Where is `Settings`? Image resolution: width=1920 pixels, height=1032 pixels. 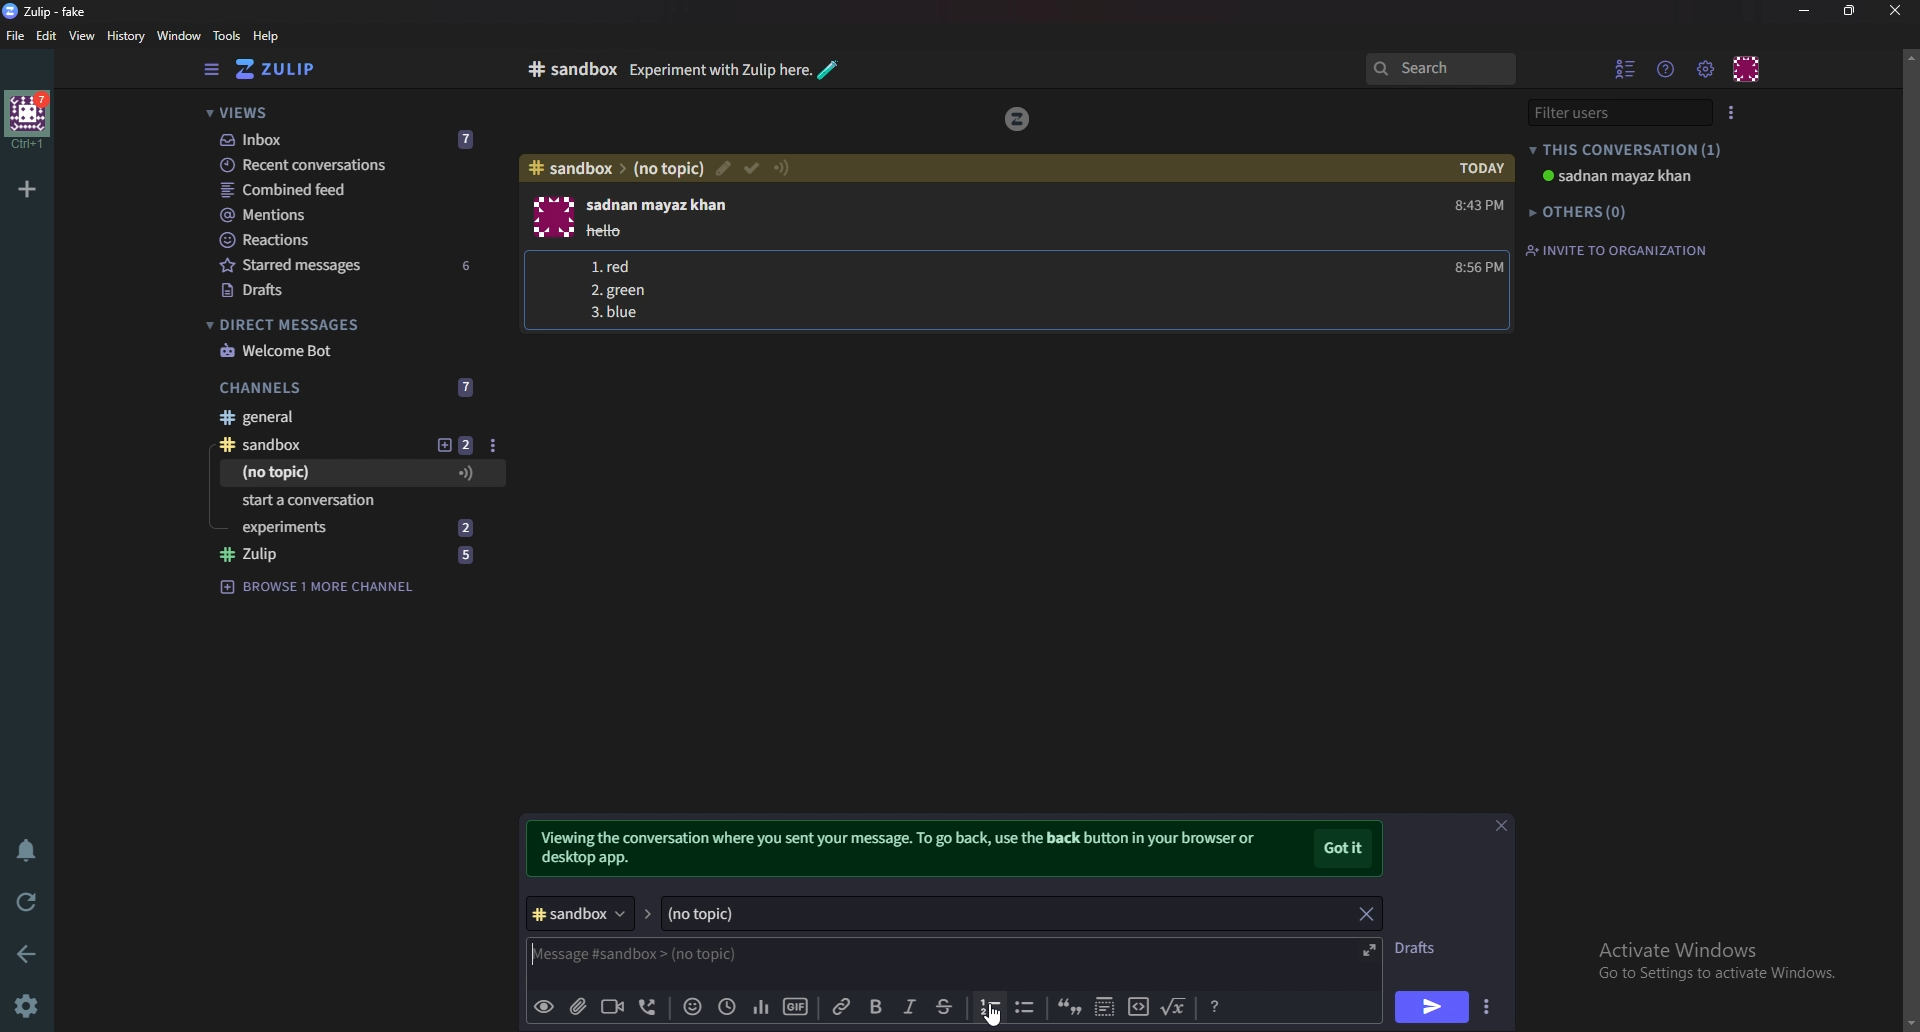
Settings is located at coordinates (30, 1005).